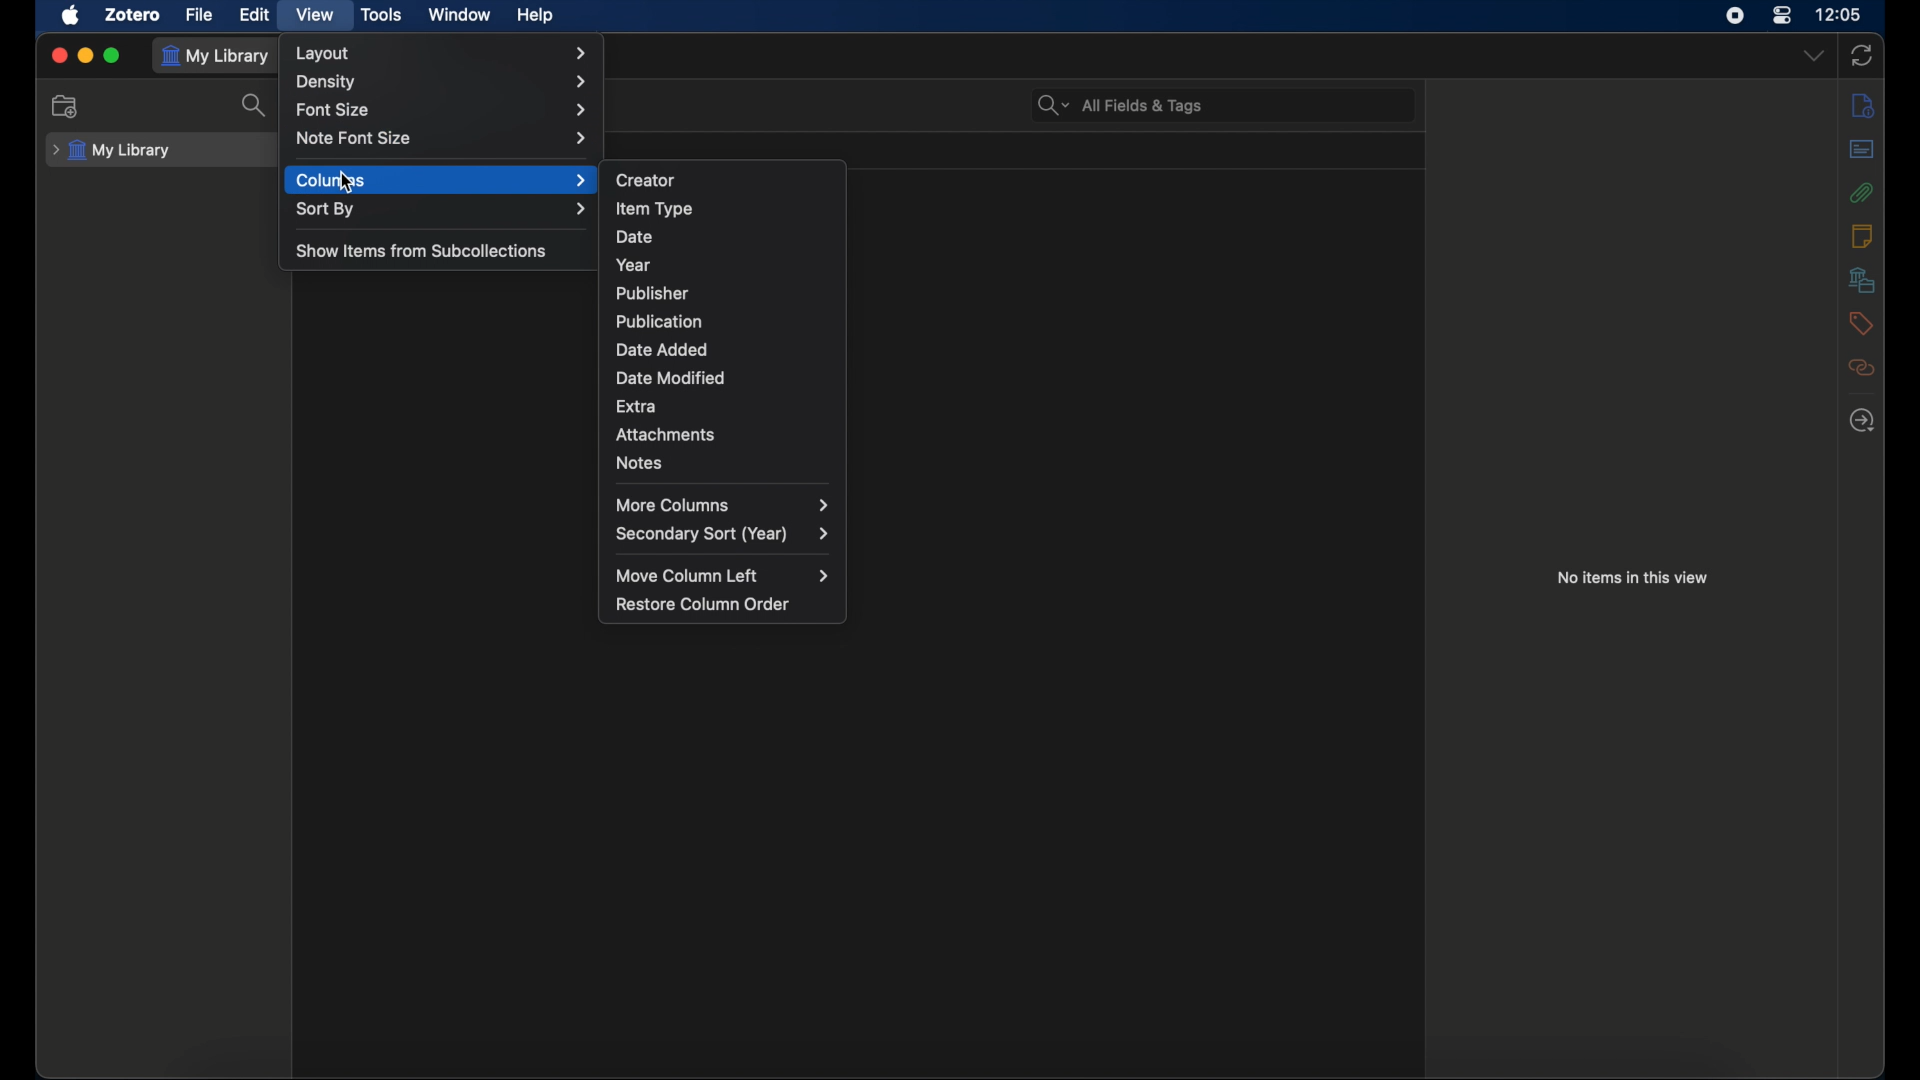 This screenshot has height=1080, width=1920. I want to click on note font size, so click(442, 137).